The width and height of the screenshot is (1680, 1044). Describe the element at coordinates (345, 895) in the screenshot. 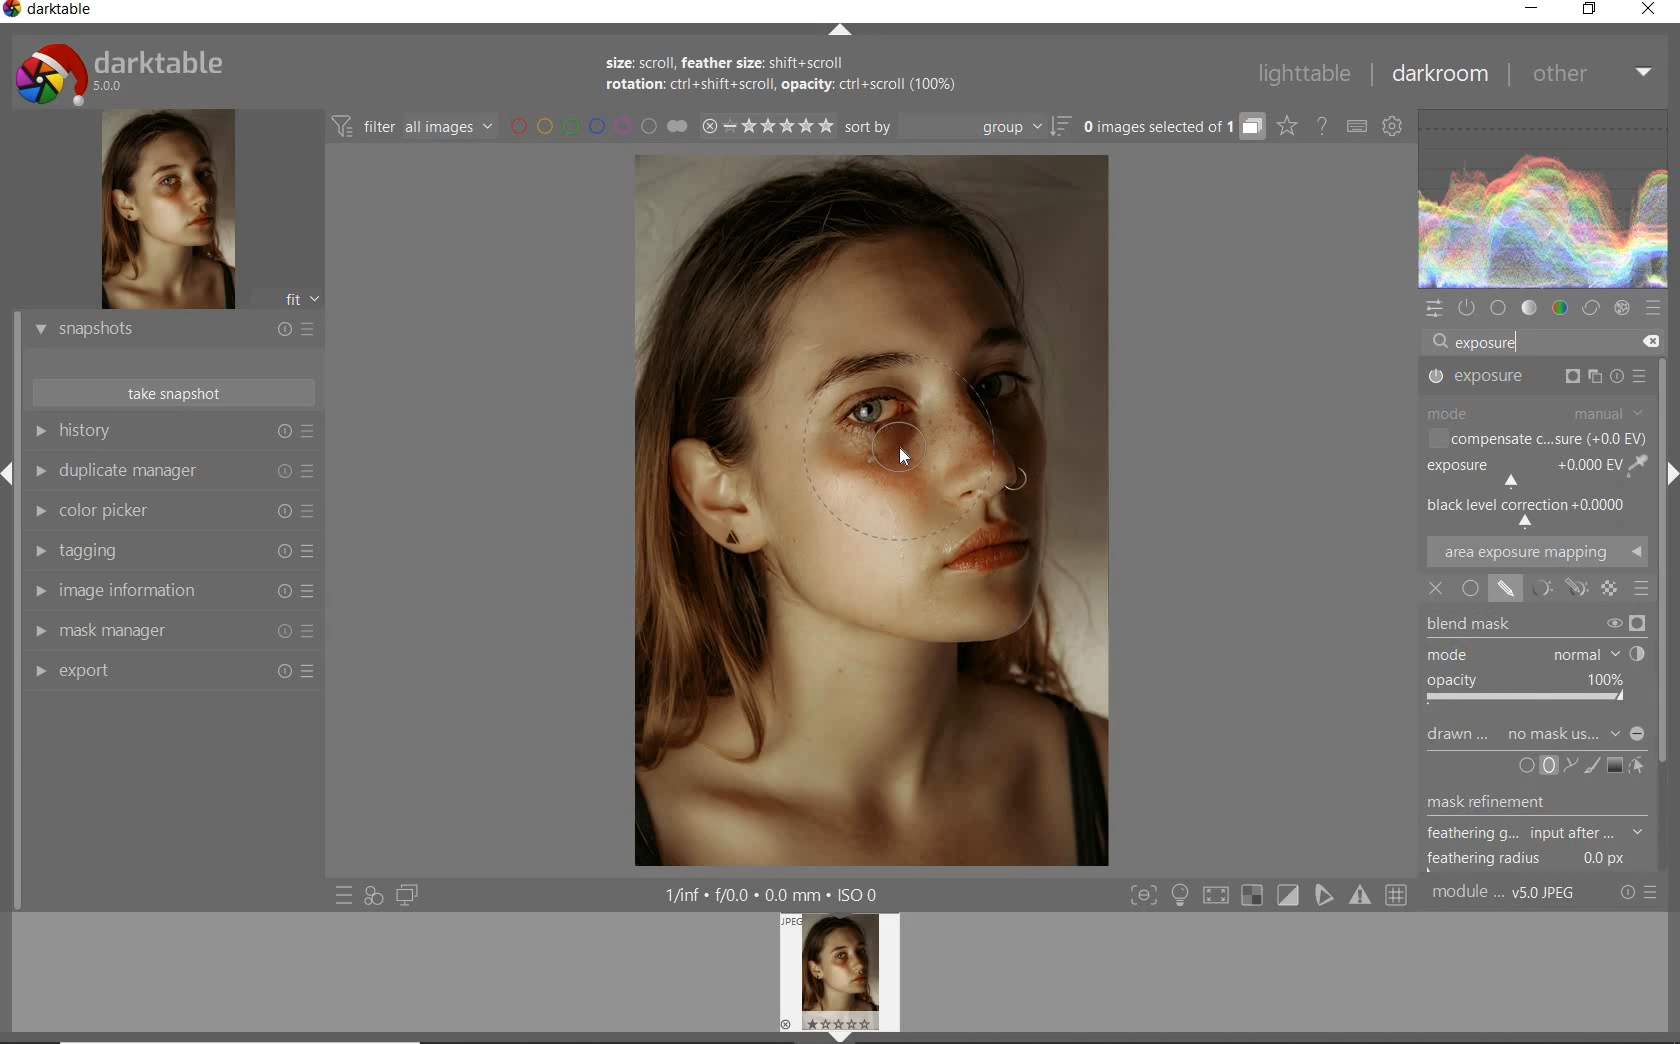

I see `quick access to presets` at that location.